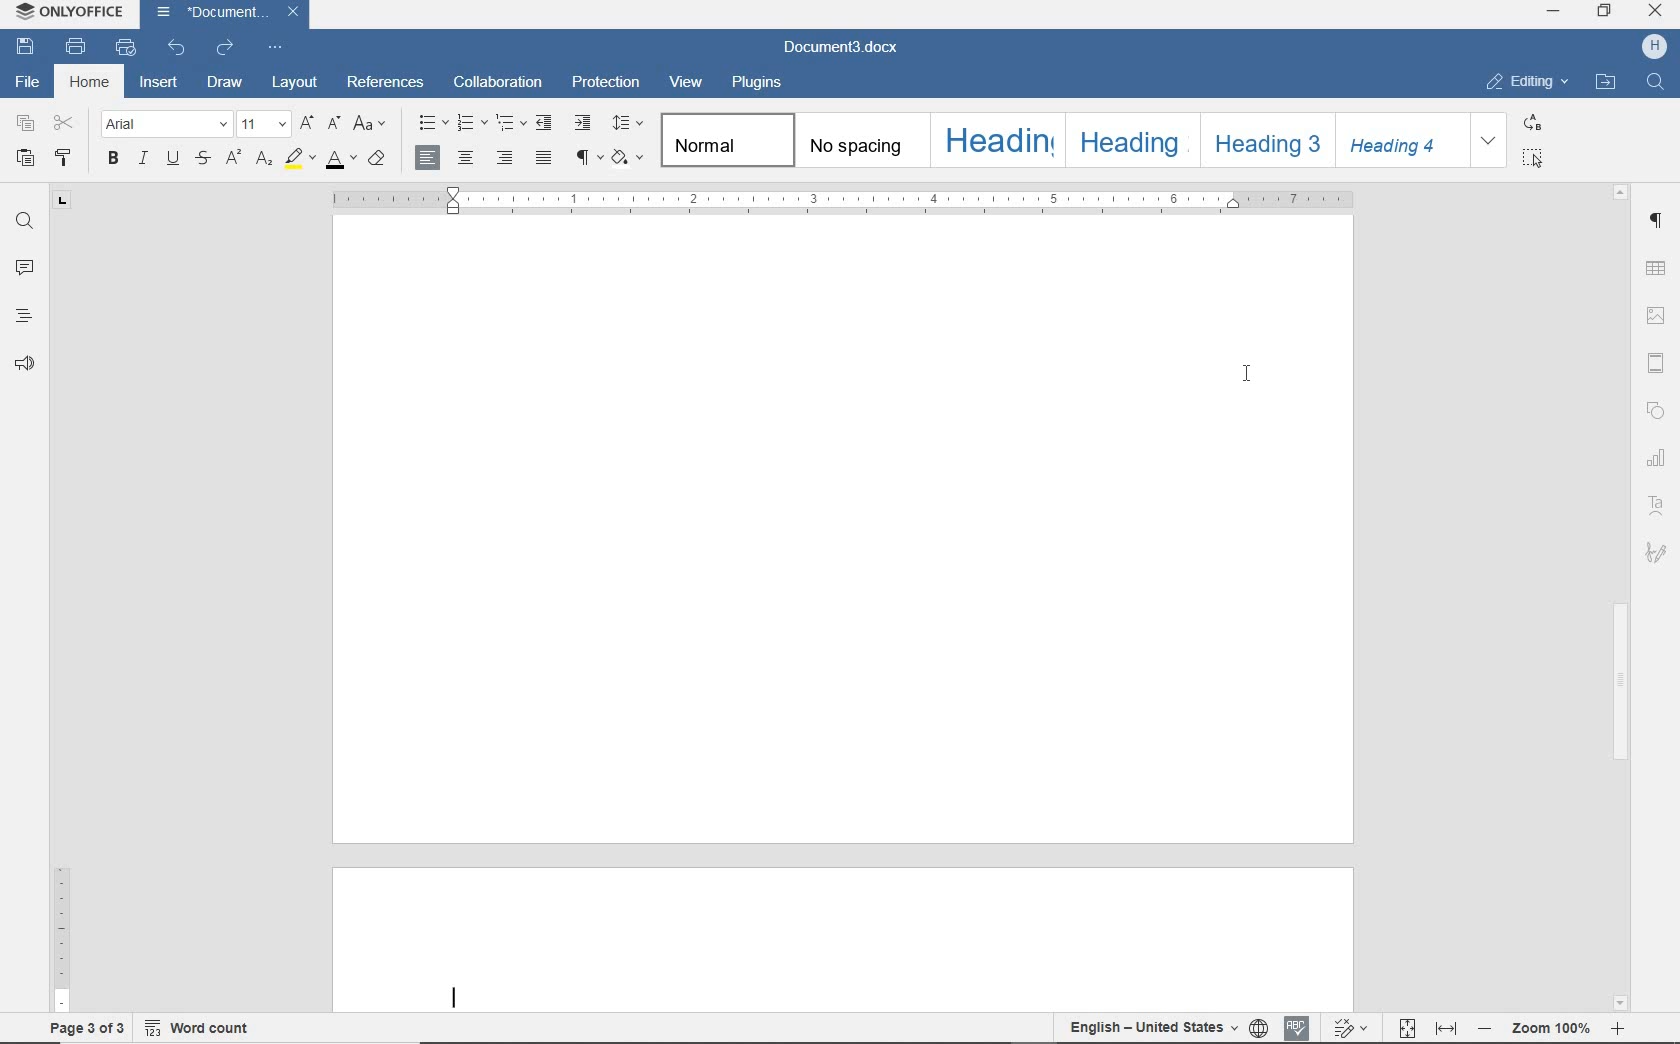 The width and height of the screenshot is (1680, 1044). What do you see at coordinates (1490, 140) in the screenshot?
I see `EXPAND` at bounding box center [1490, 140].